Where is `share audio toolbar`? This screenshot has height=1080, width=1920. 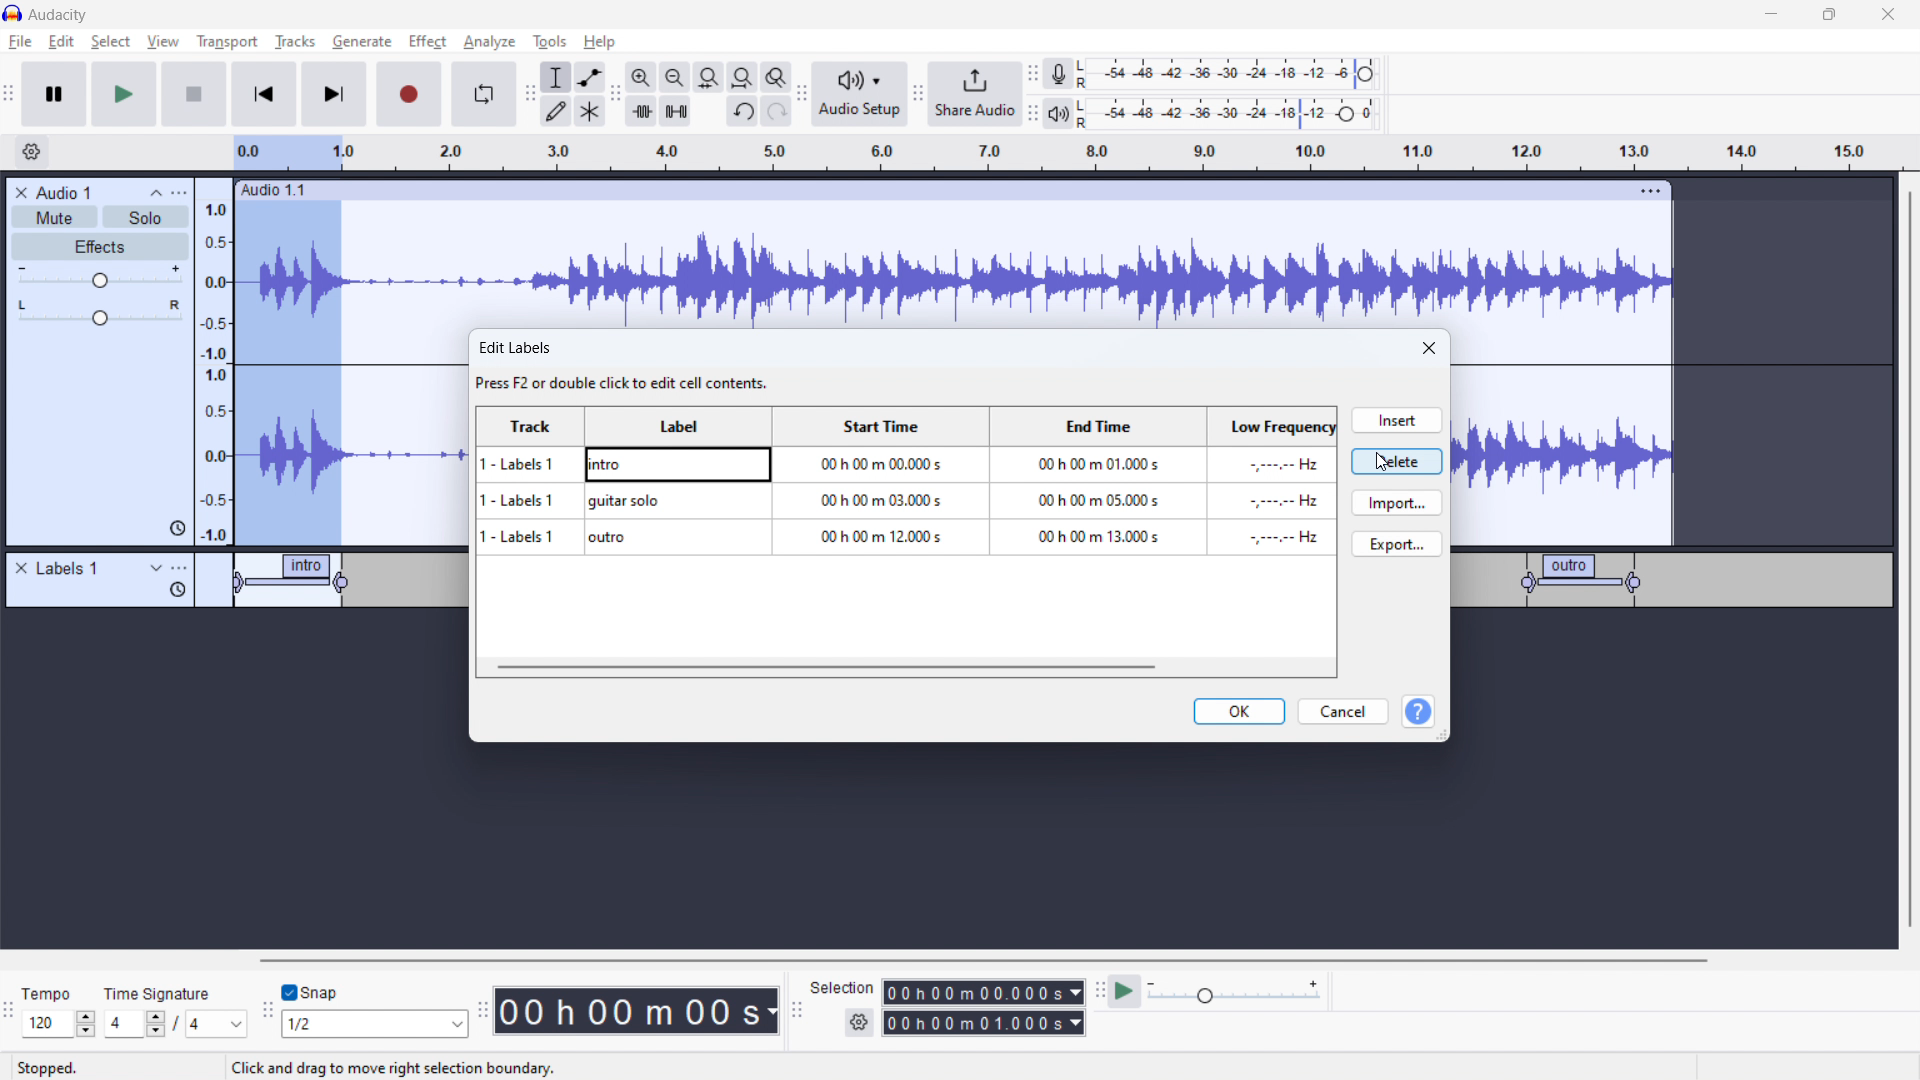 share audio toolbar is located at coordinates (918, 96).